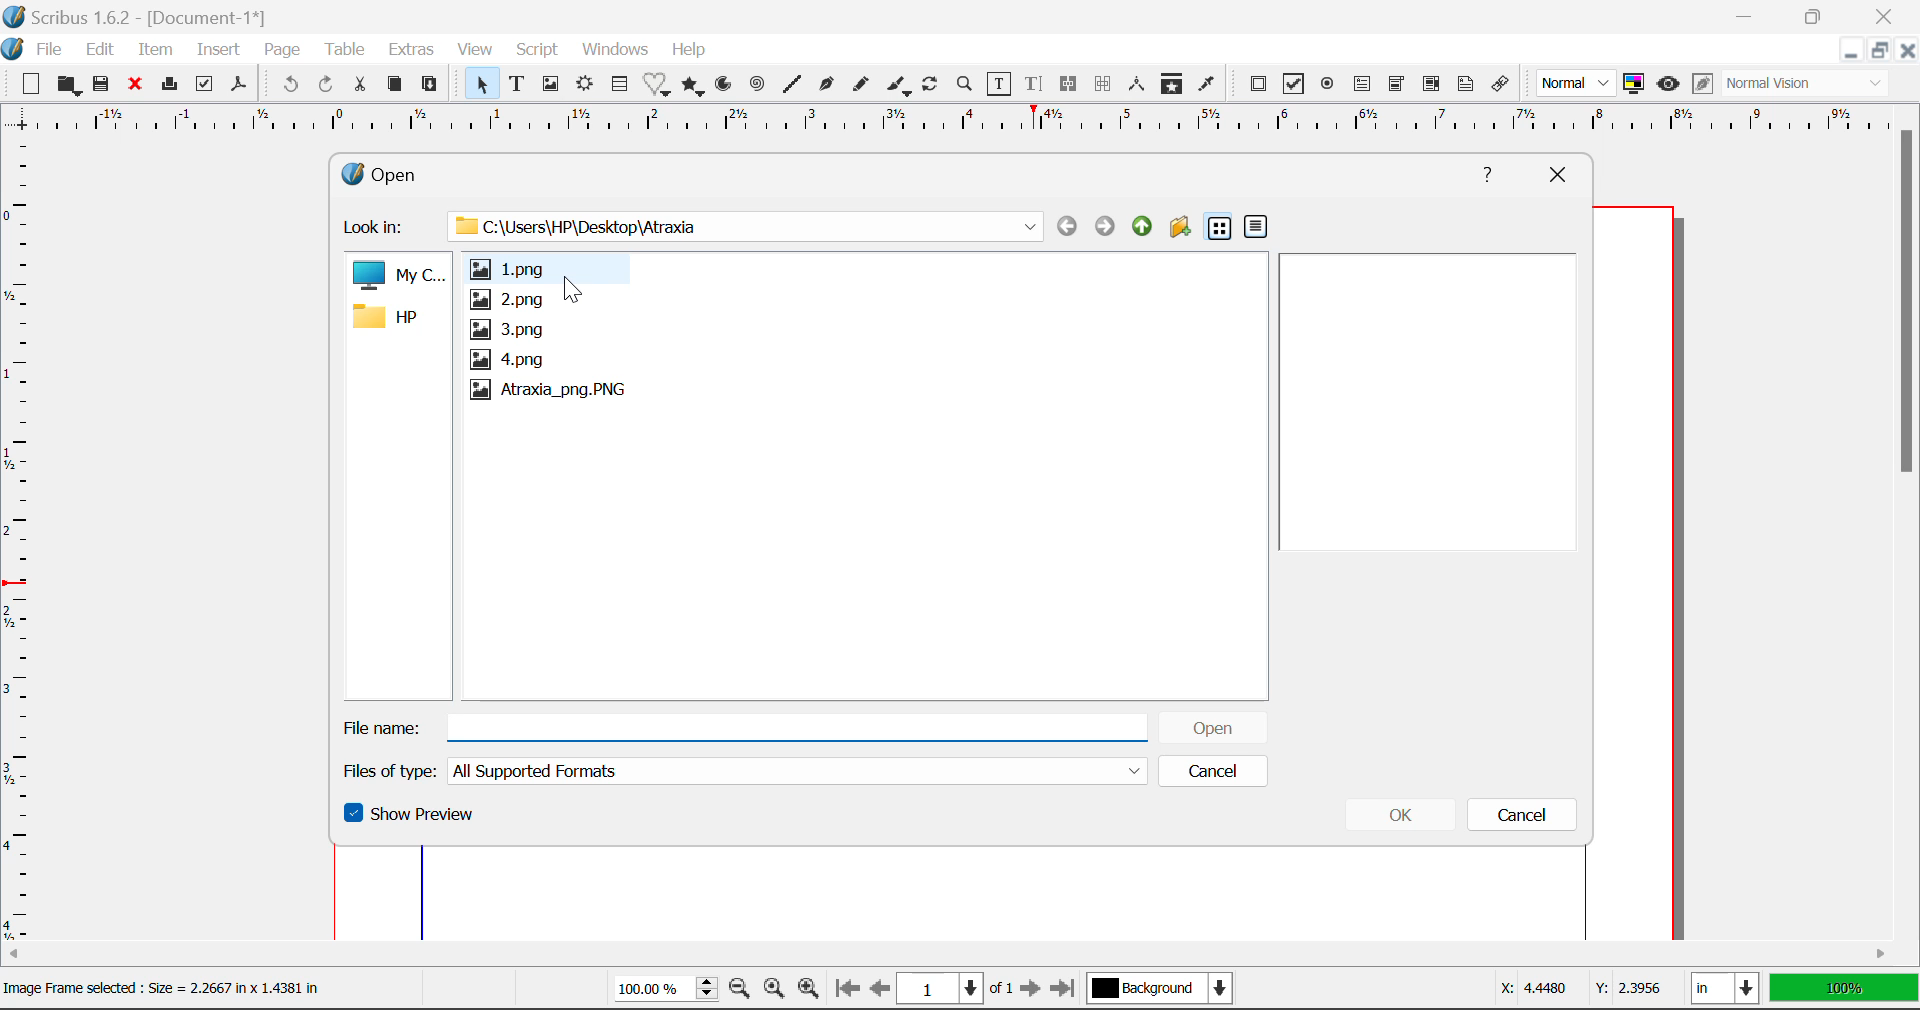 Image resolution: width=1920 pixels, height=1010 pixels. I want to click on Navigation, so click(1142, 227).